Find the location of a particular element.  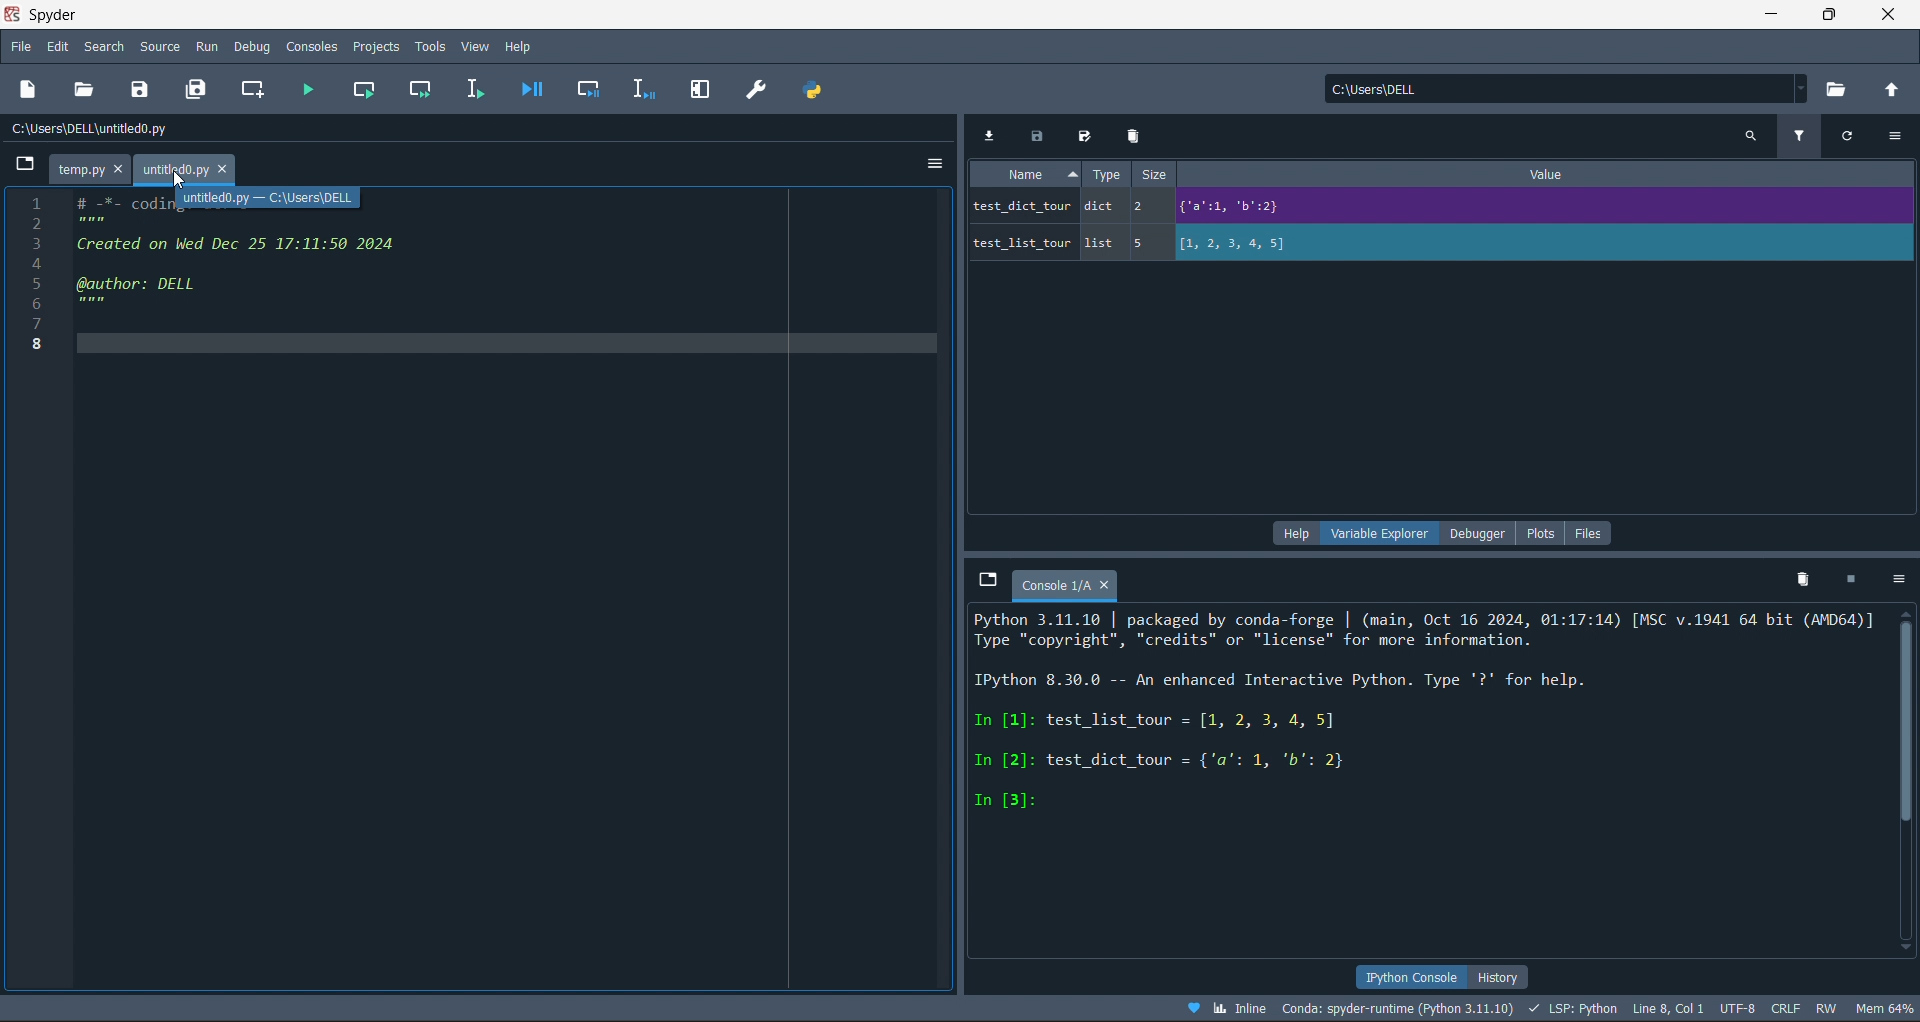

create cell is located at coordinates (256, 90).